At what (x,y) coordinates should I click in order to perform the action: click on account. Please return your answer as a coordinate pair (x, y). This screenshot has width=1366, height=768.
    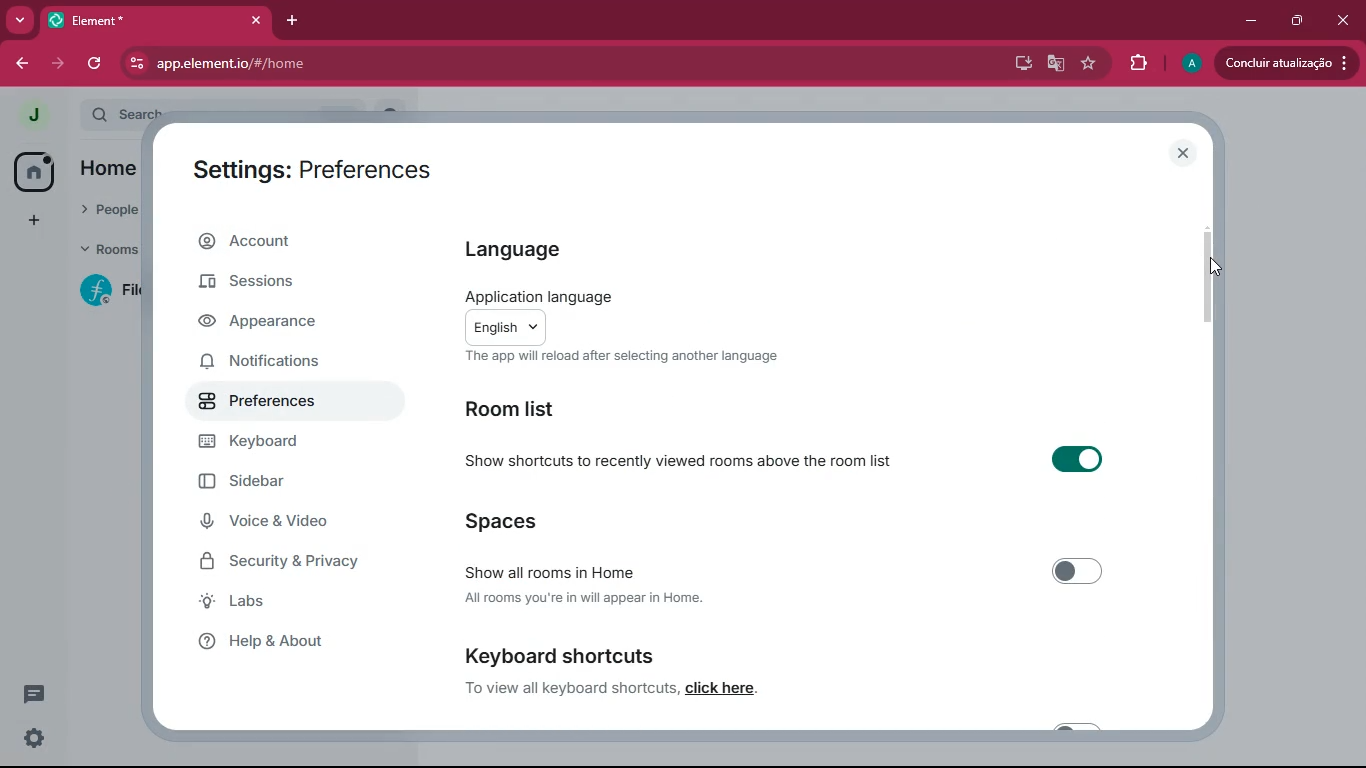
    Looking at the image, I should click on (285, 242).